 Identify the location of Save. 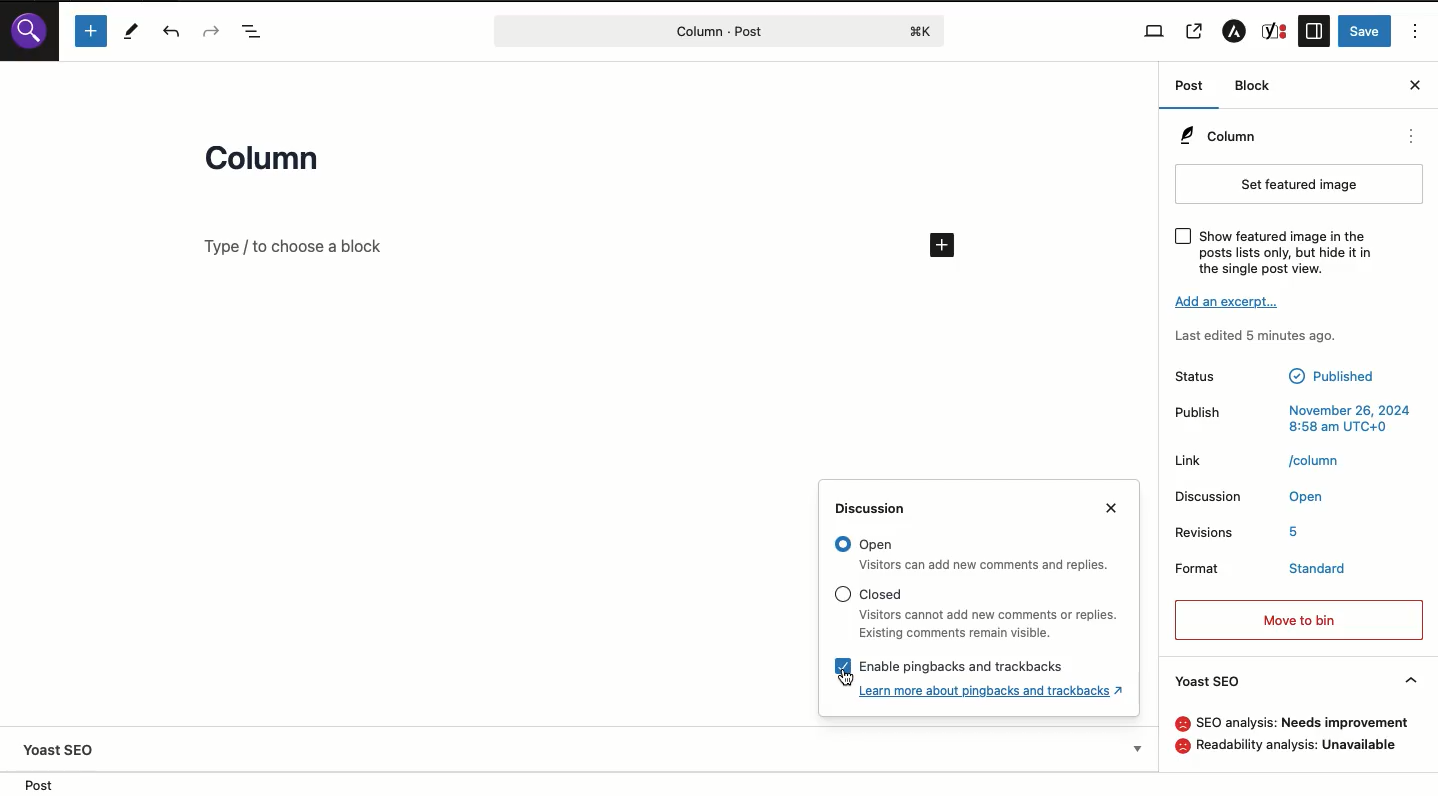
(1365, 31).